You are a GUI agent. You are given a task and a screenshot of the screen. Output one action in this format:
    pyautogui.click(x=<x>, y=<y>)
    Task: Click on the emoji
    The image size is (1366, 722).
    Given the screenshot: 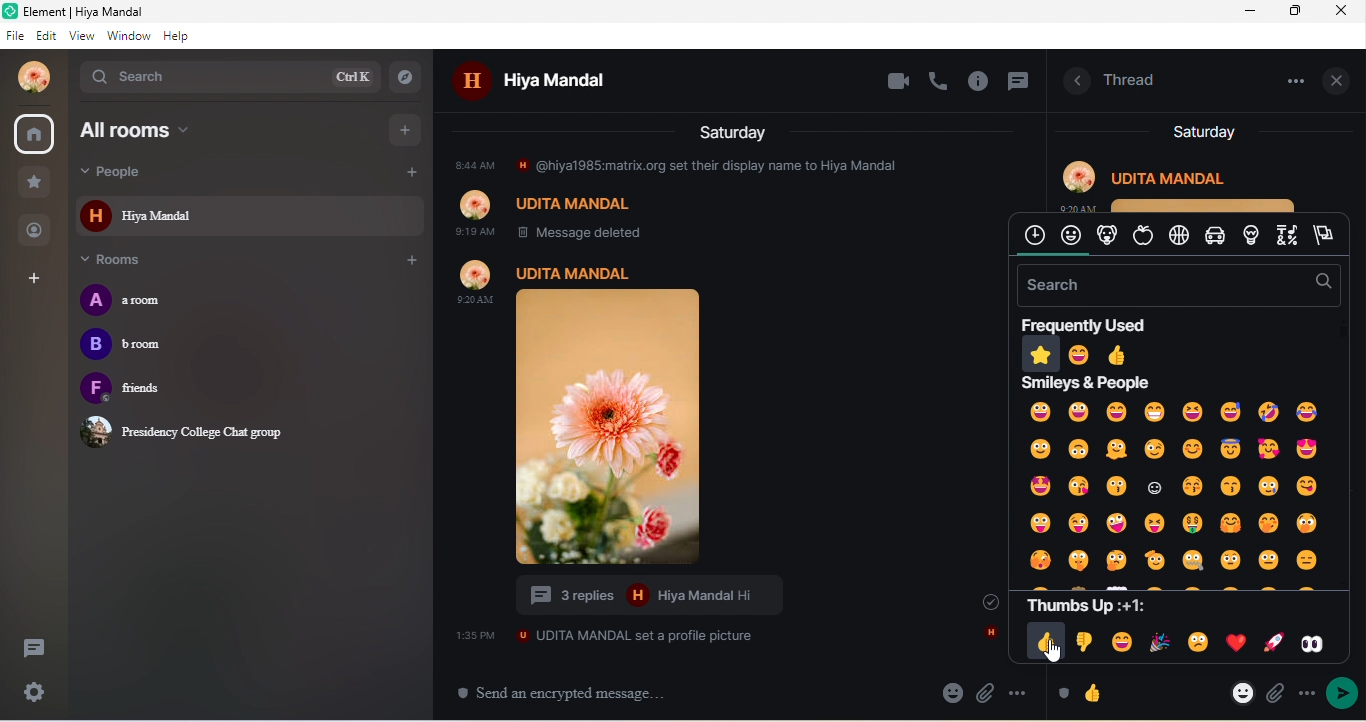 What is the action you would take?
    pyautogui.click(x=1242, y=692)
    